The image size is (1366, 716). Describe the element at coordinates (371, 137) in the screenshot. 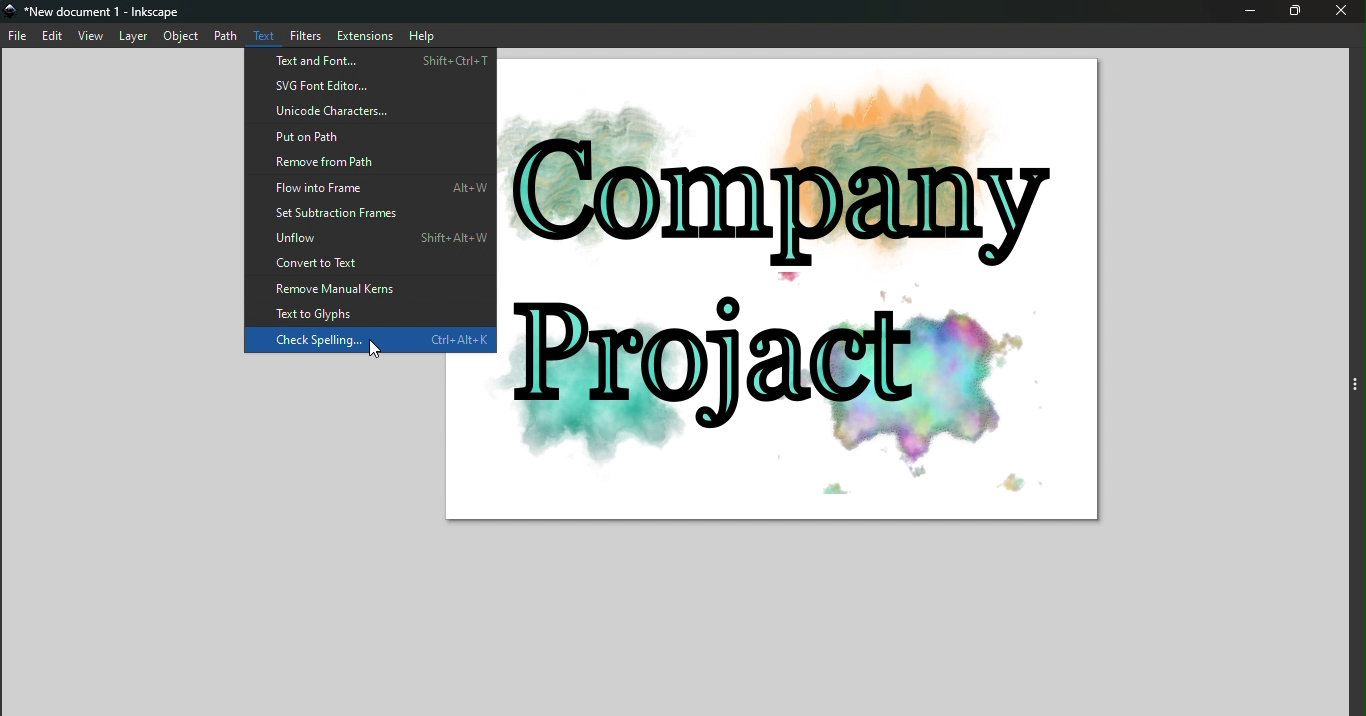

I see `Put on path` at that location.